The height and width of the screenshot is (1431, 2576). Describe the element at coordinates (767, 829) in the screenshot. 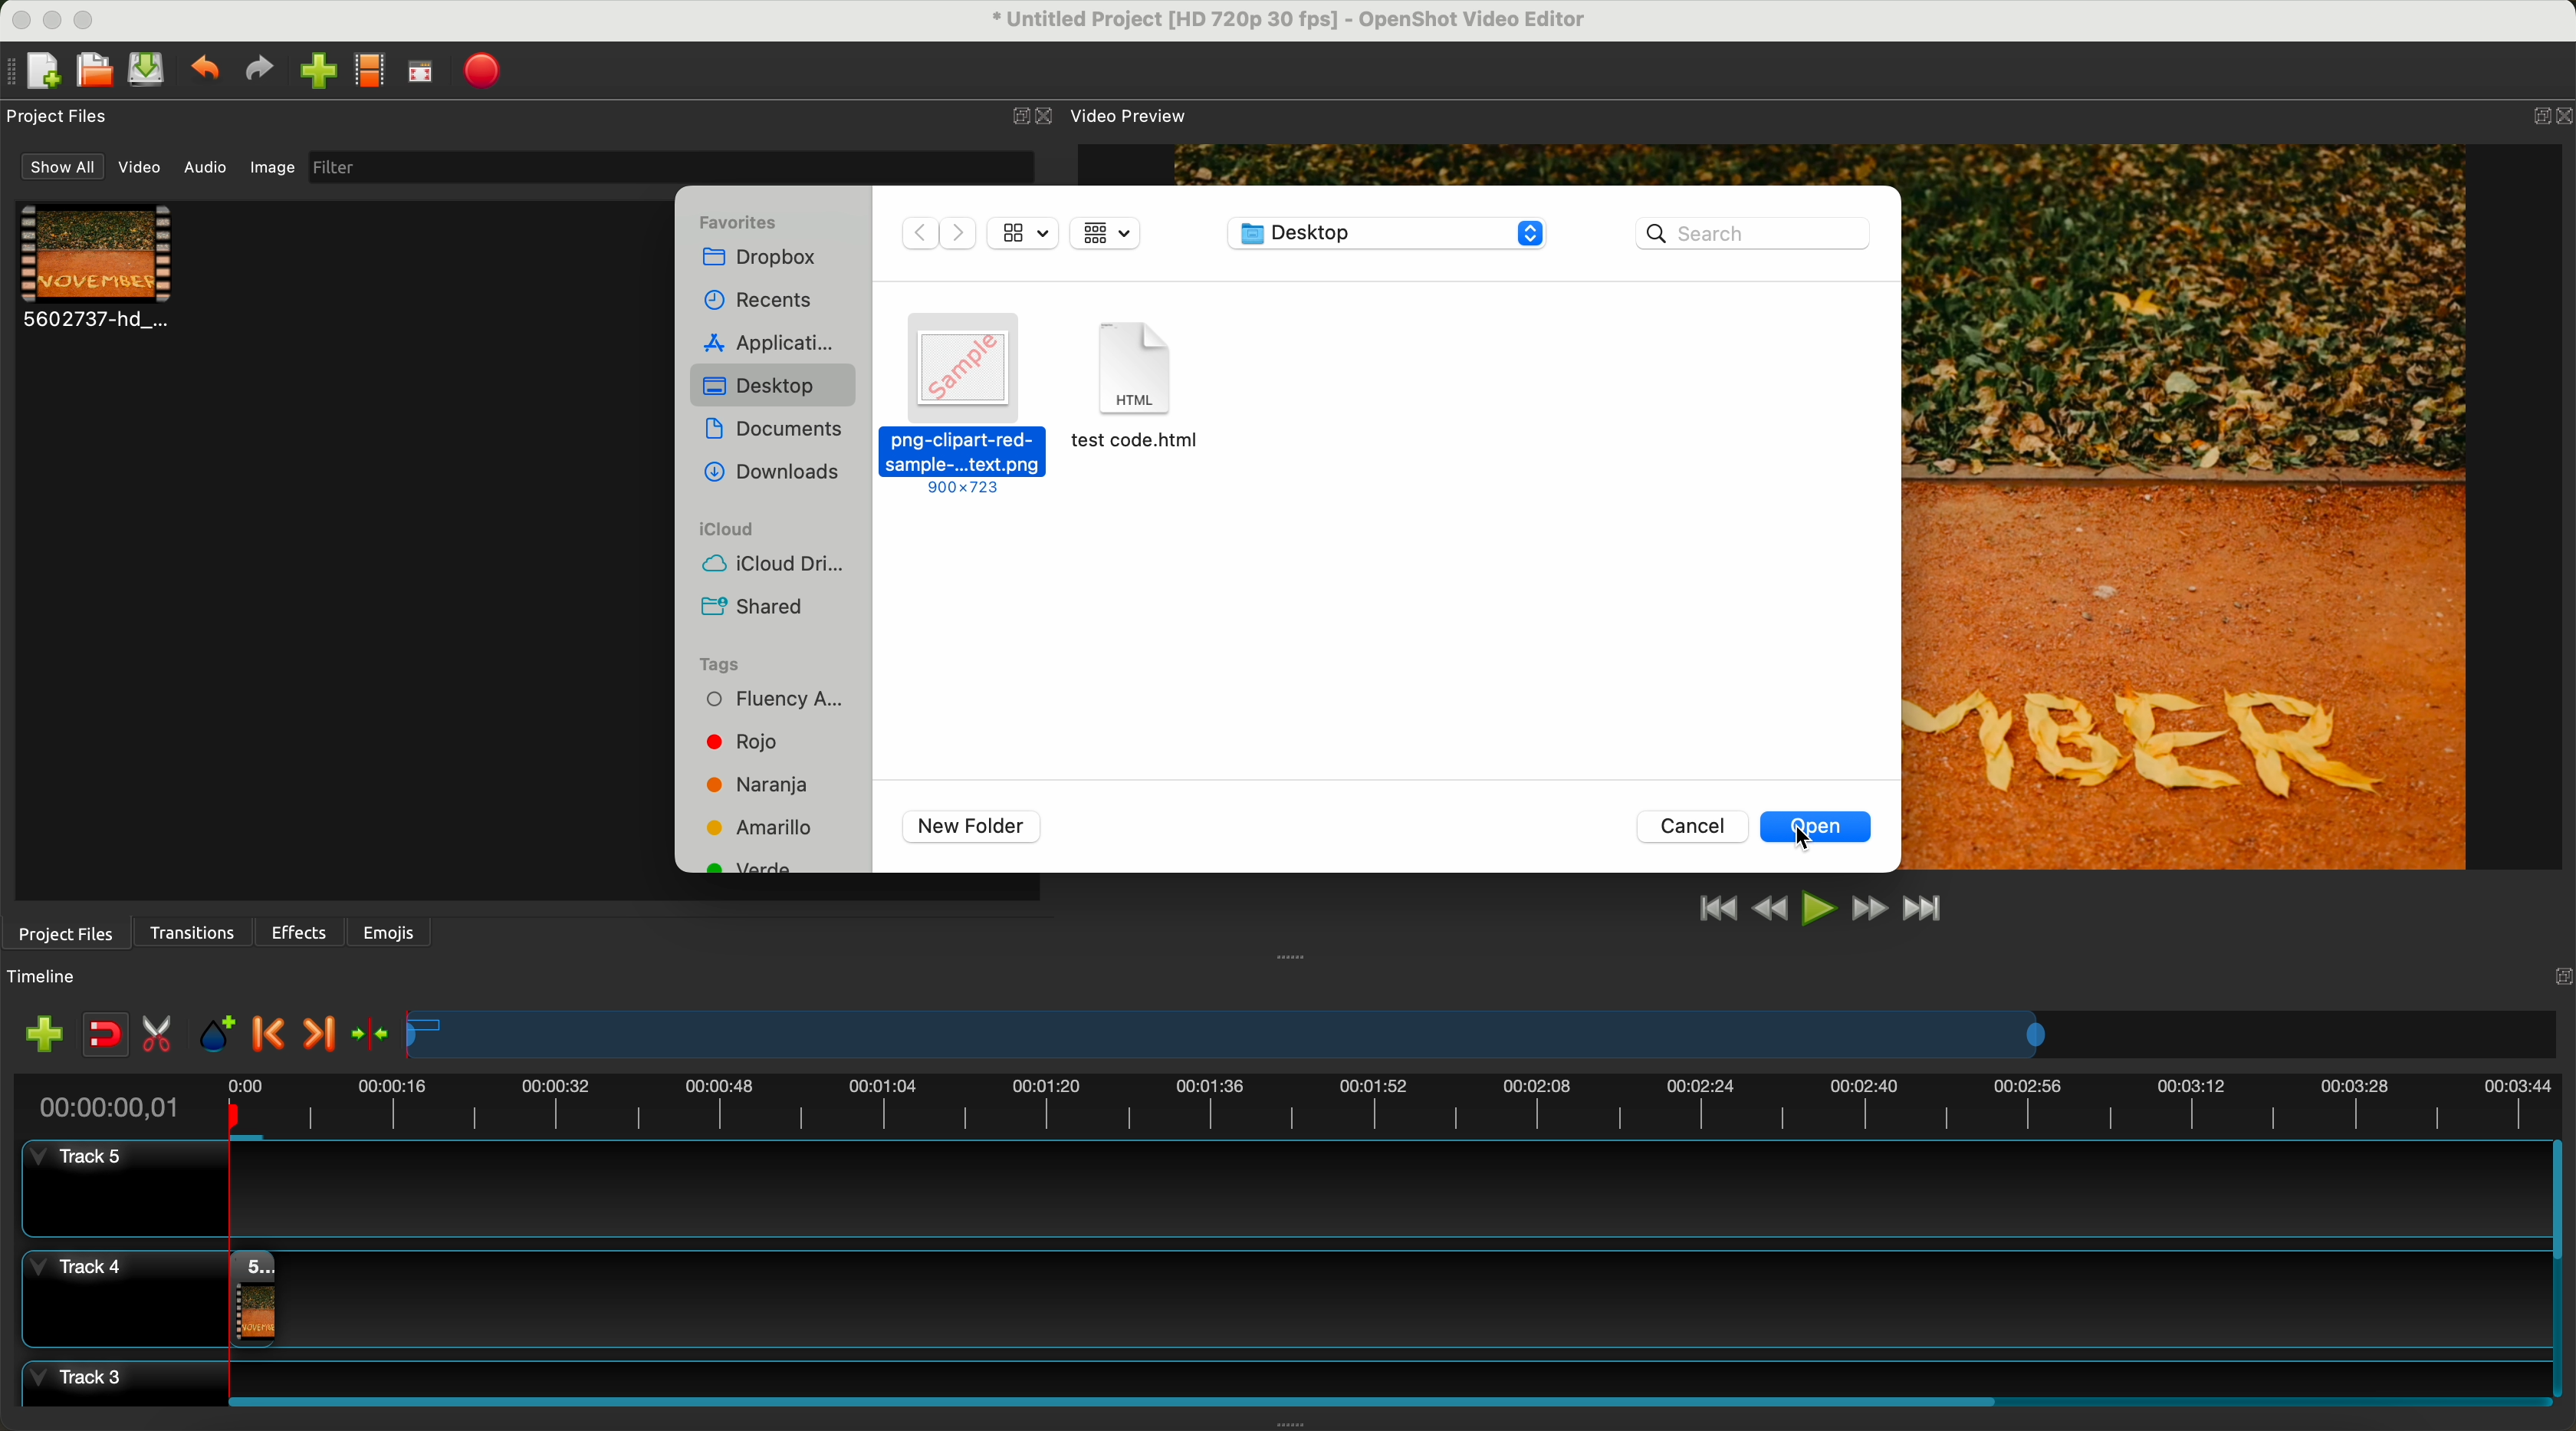

I see `Amarilo` at that location.